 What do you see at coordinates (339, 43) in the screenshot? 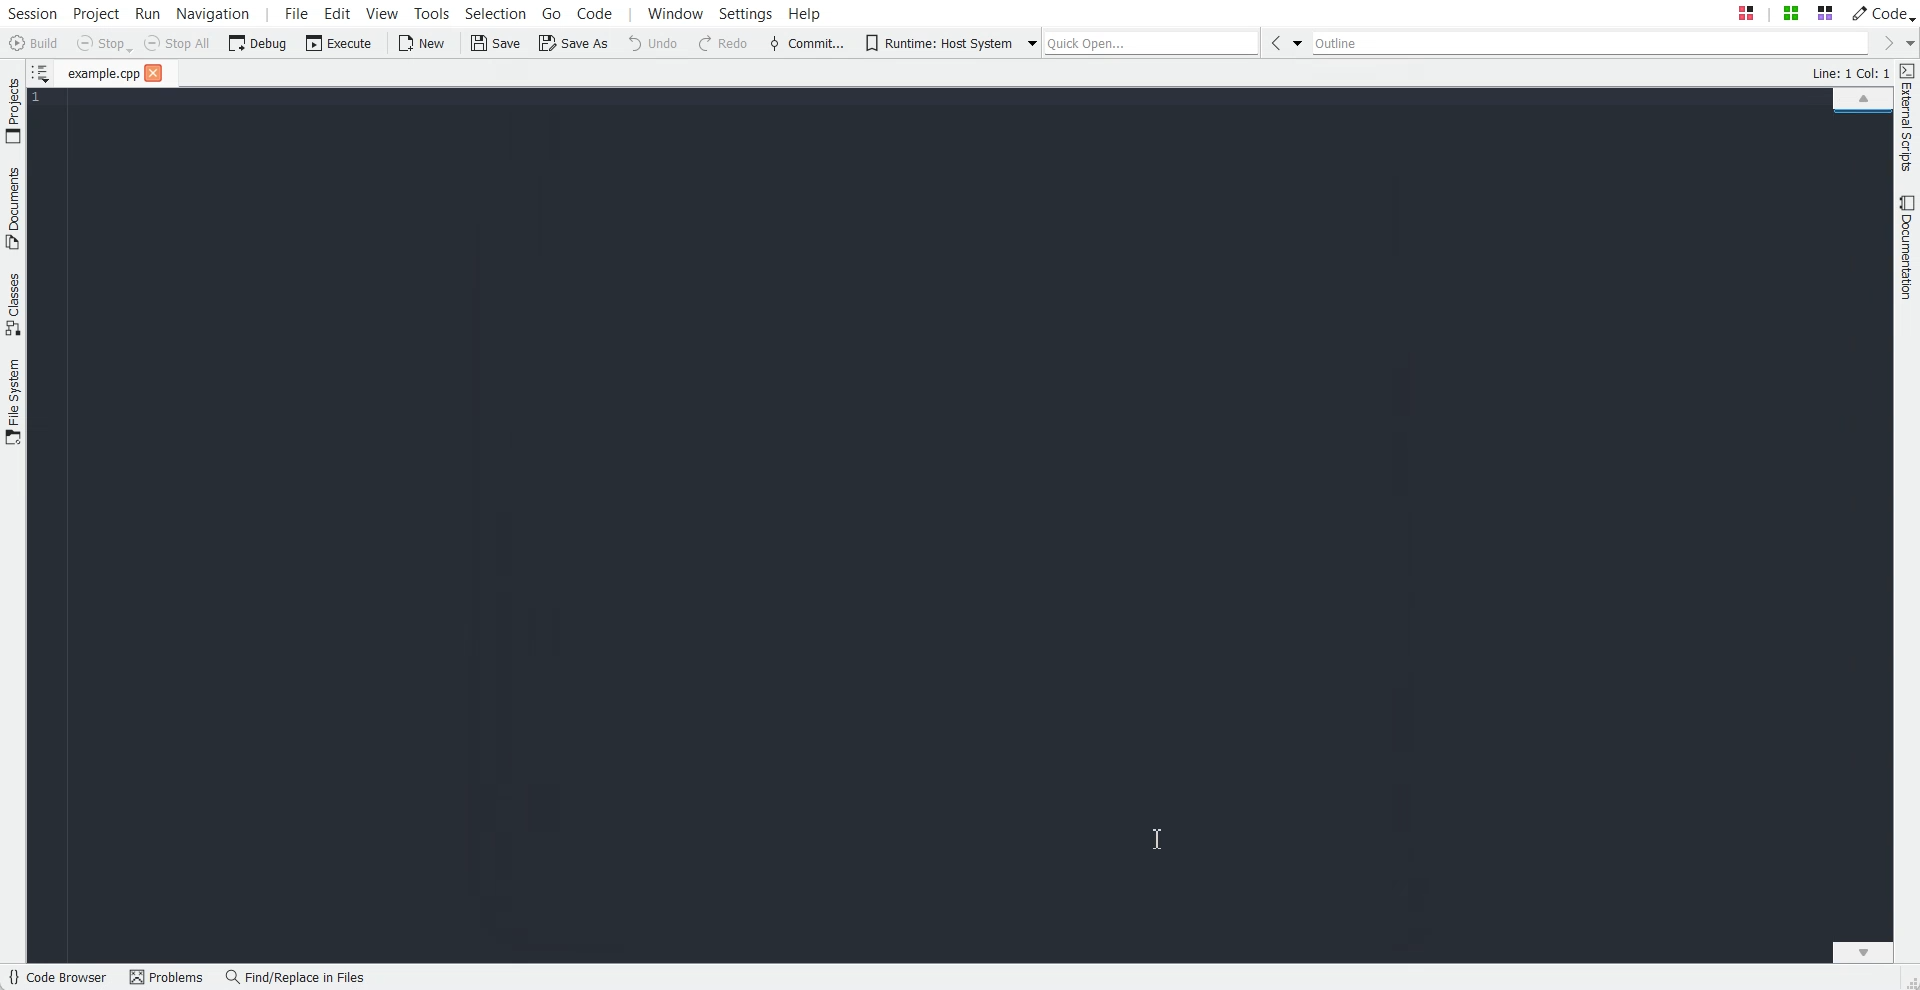
I see `Execute` at bounding box center [339, 43].